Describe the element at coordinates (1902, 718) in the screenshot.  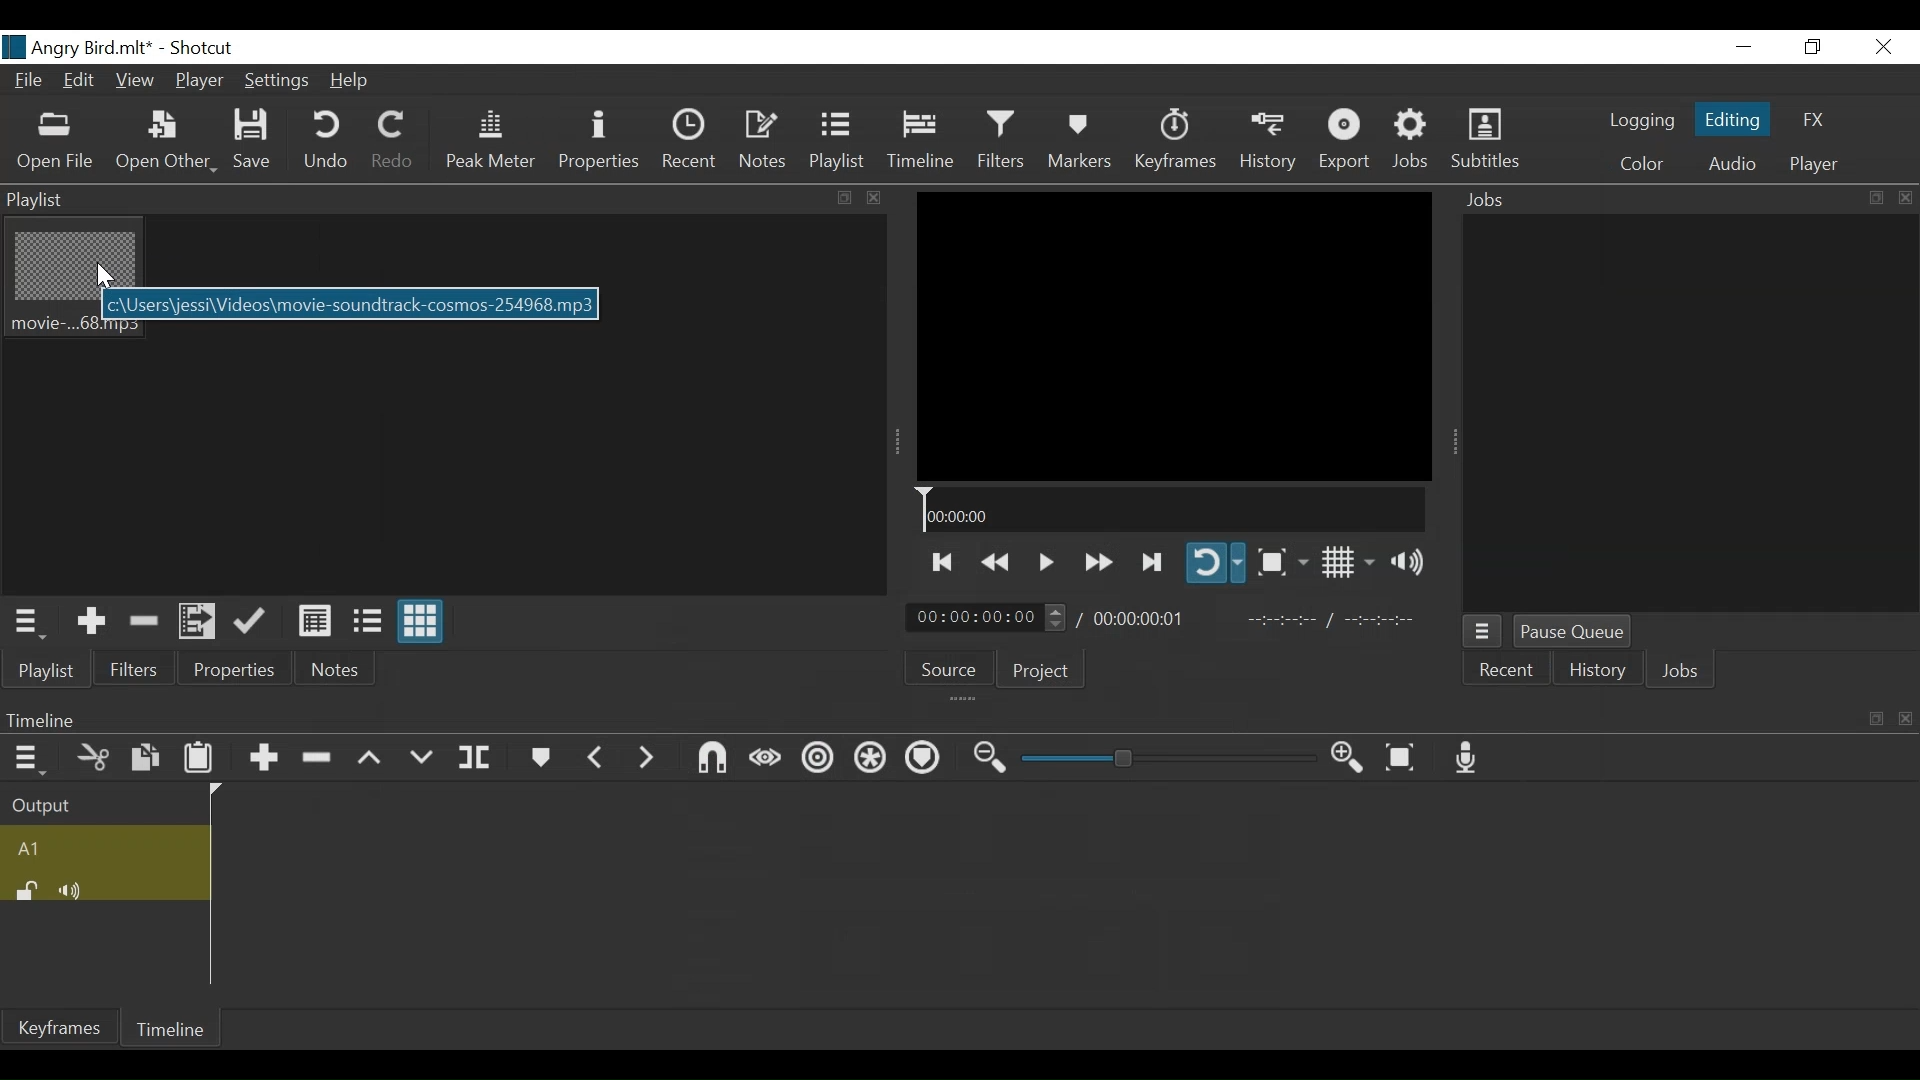
I see `close` at that location.